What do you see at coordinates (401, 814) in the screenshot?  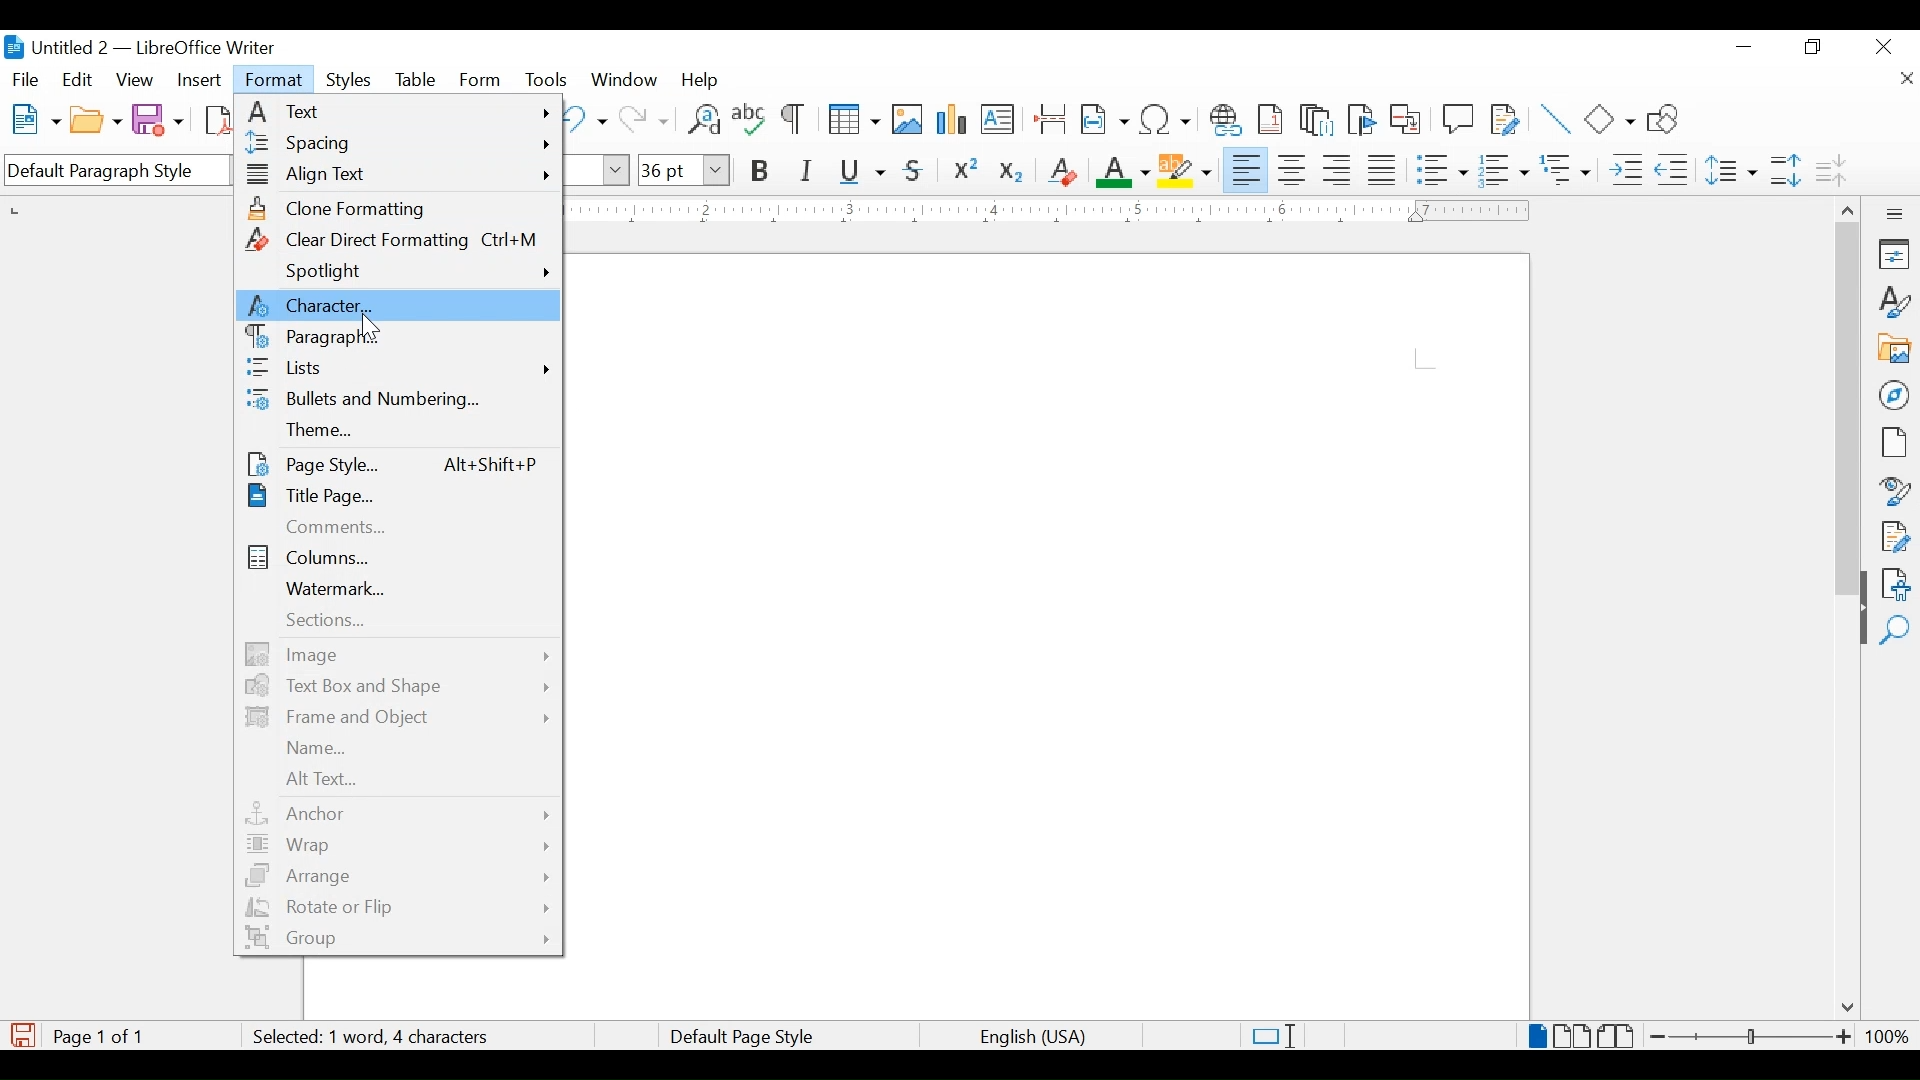 I see `anchor menu` at bounding box center [401, 814].